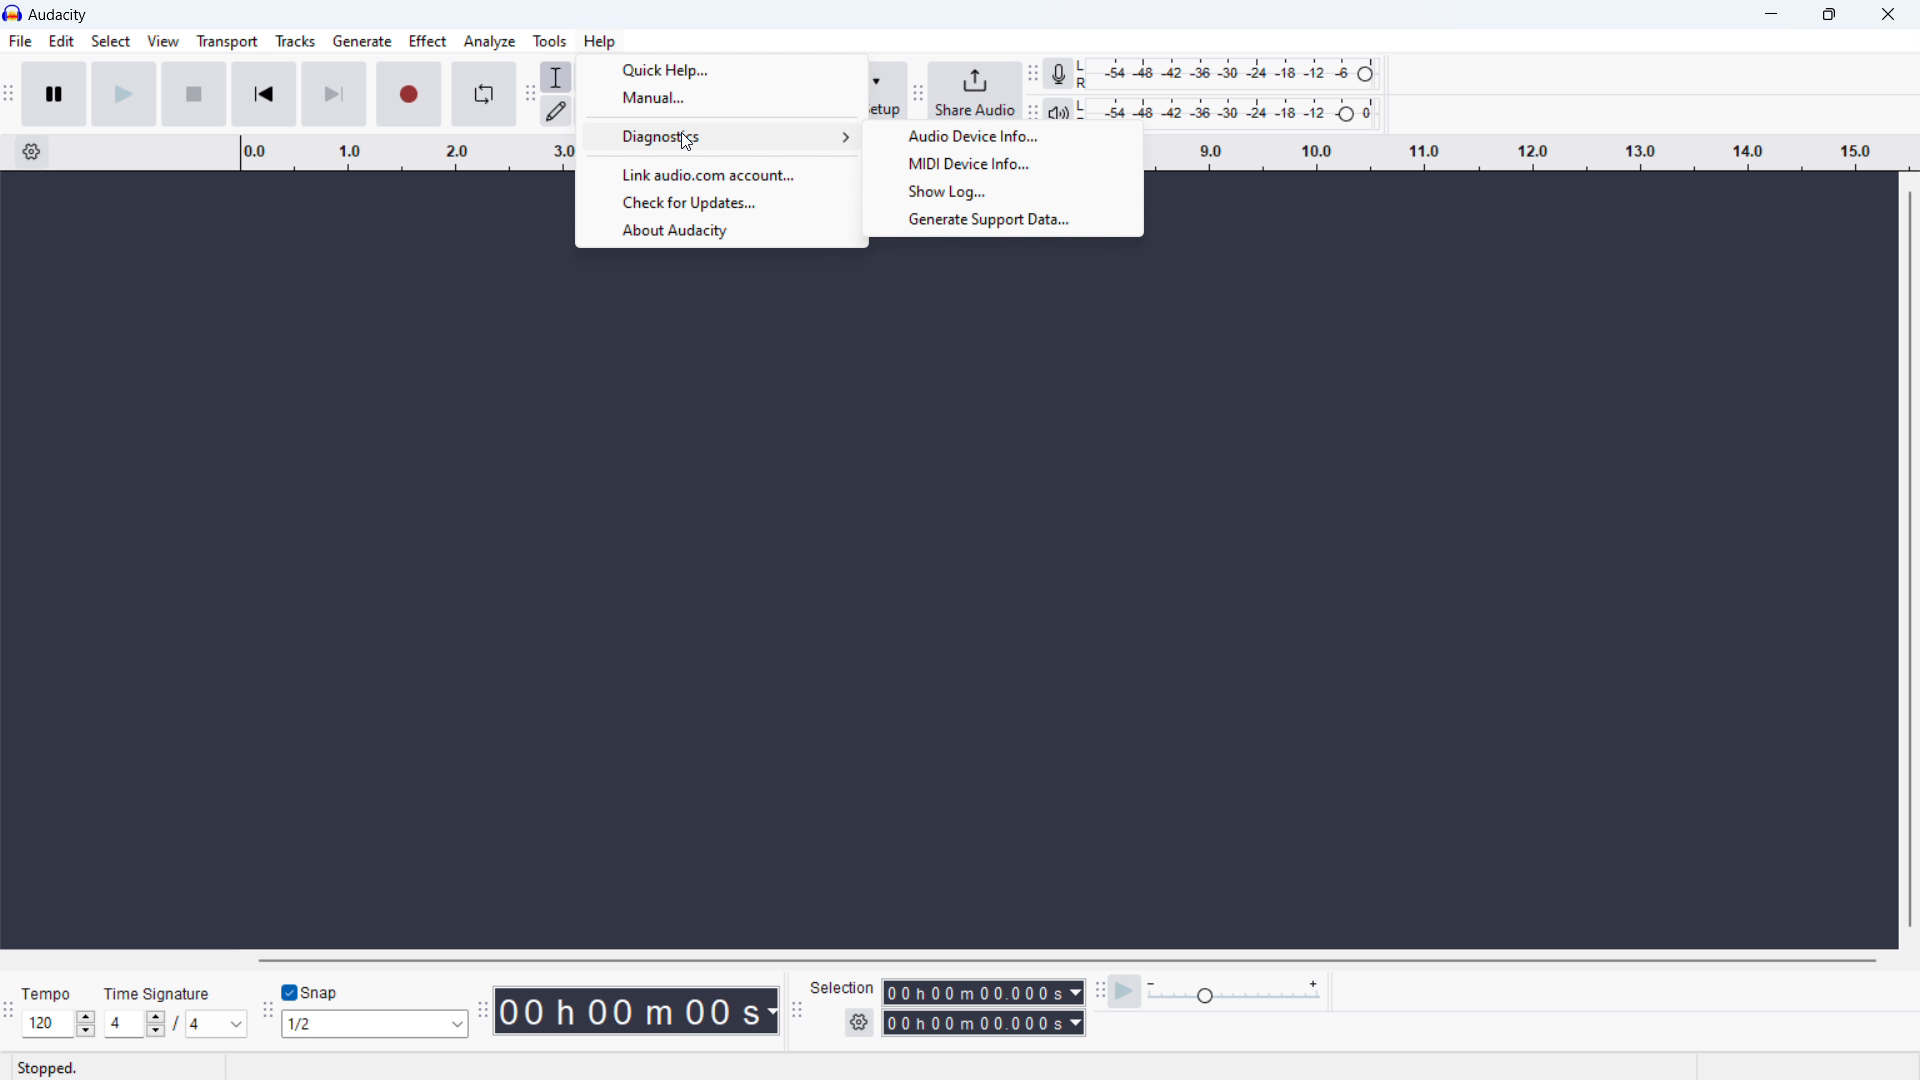 This screenshot has width=1920, height=1080. I want to click on select, so click(109, 41).